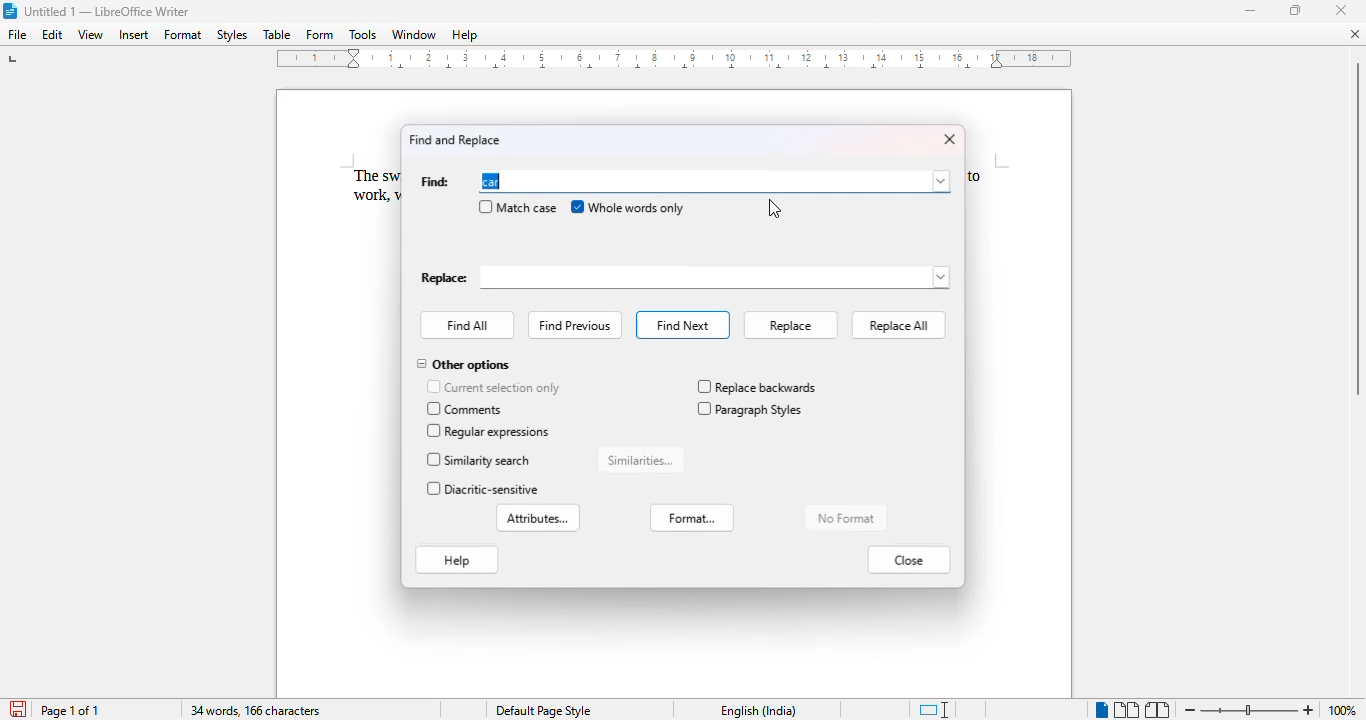 The image size is (1366, 720). I want to click on find next, so click(682, 325).